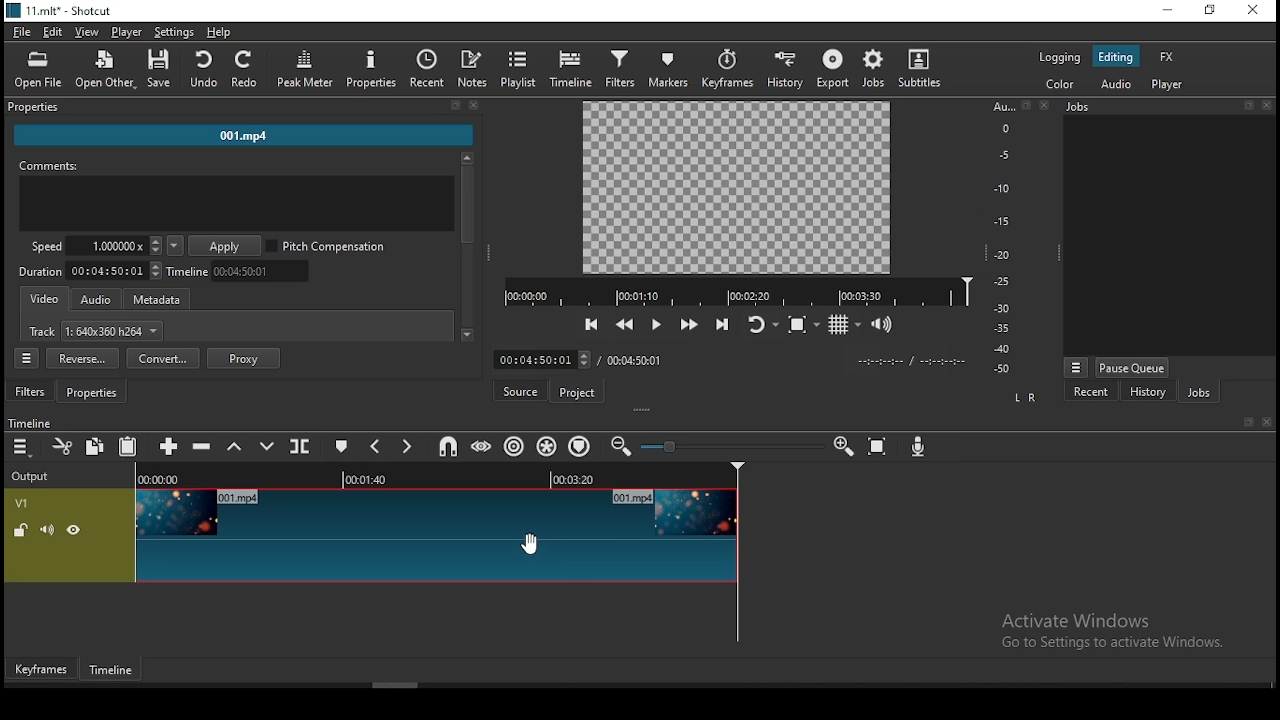 This screenshot has width=1280, height=720. I want to click on max time, so click(634, 362).